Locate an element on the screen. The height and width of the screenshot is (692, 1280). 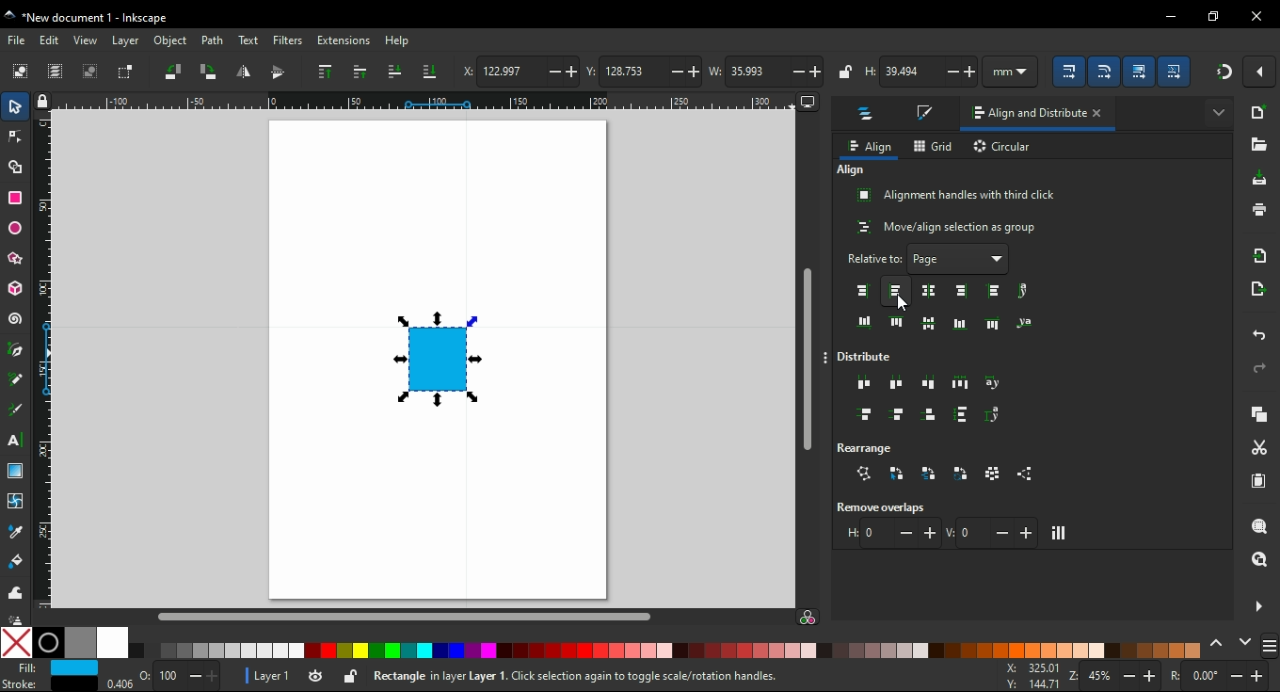
align and distribute is located at coordinates (1019, 115).